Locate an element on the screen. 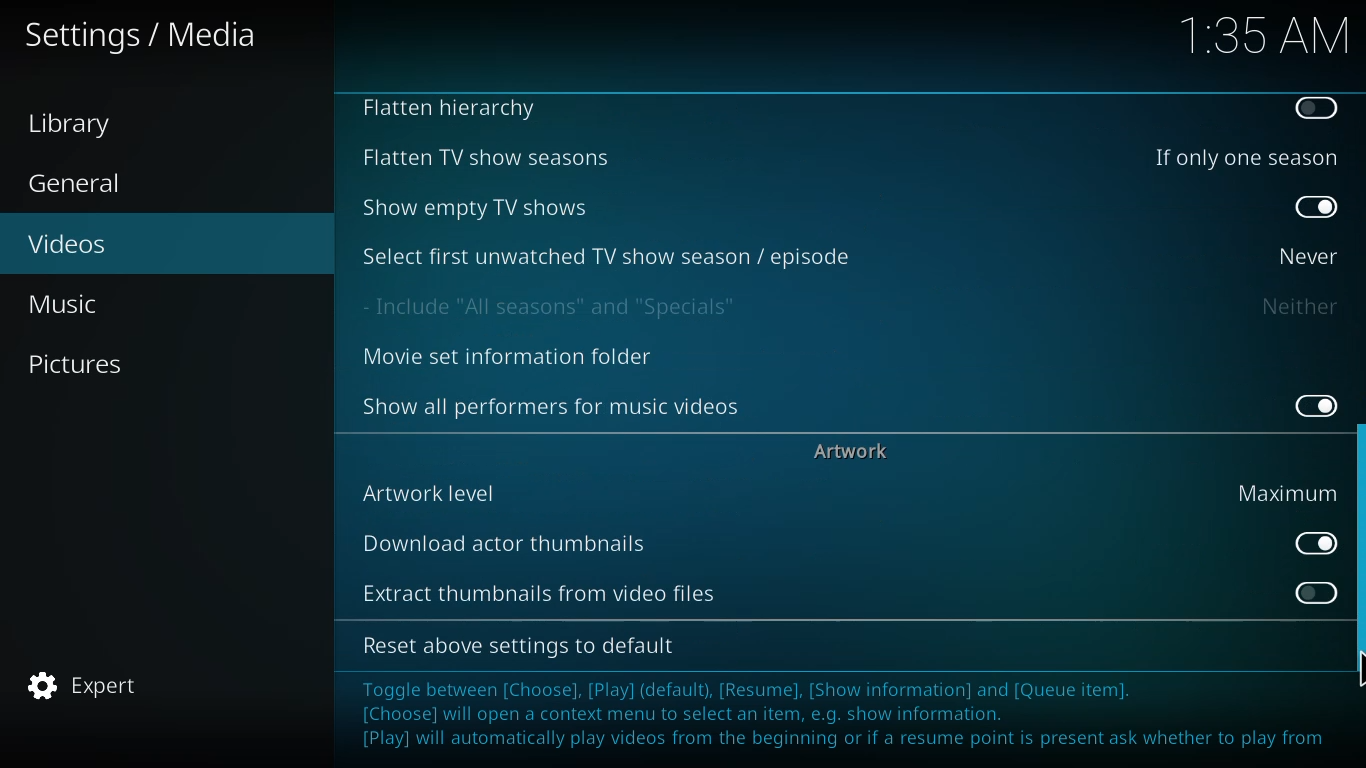 The image size is (1366, 768). music is located at coordinates (71, 303).